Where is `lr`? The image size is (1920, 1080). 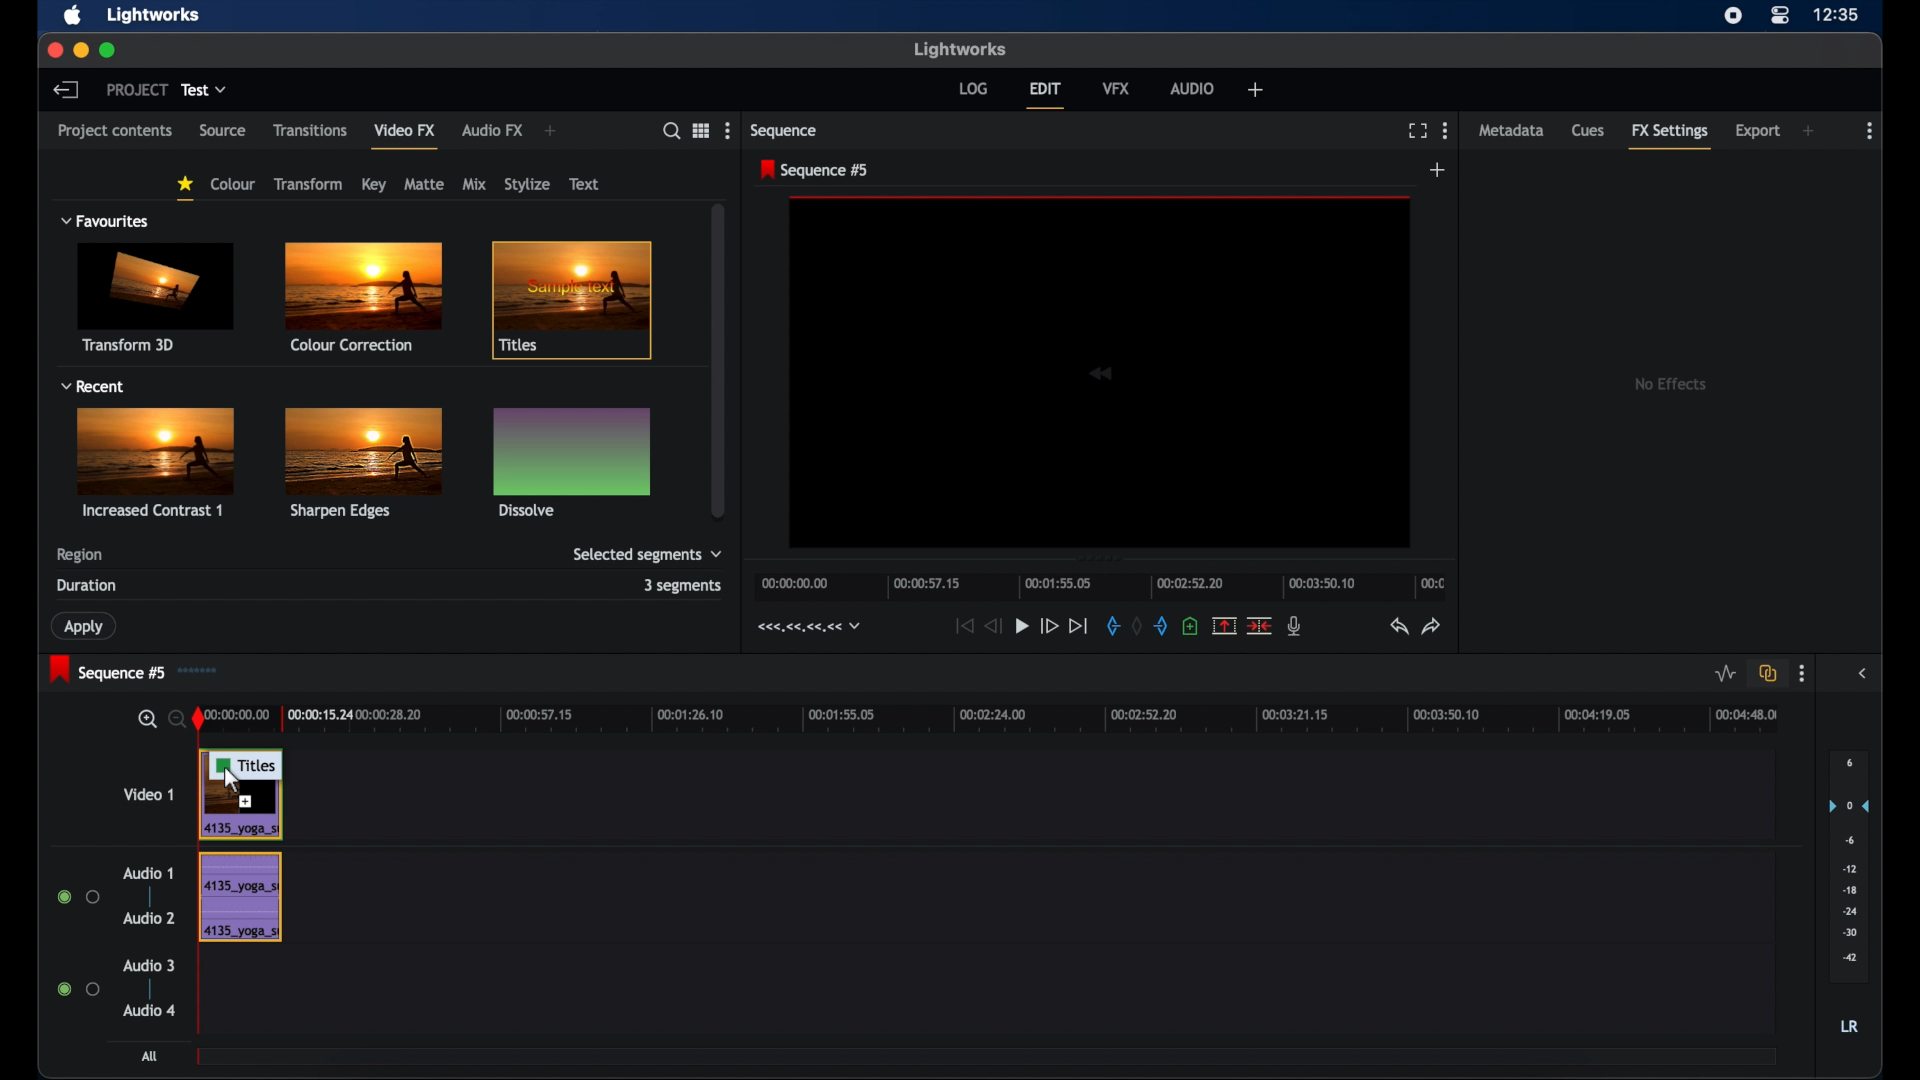 lr is located at coordinates (1849, 1028).